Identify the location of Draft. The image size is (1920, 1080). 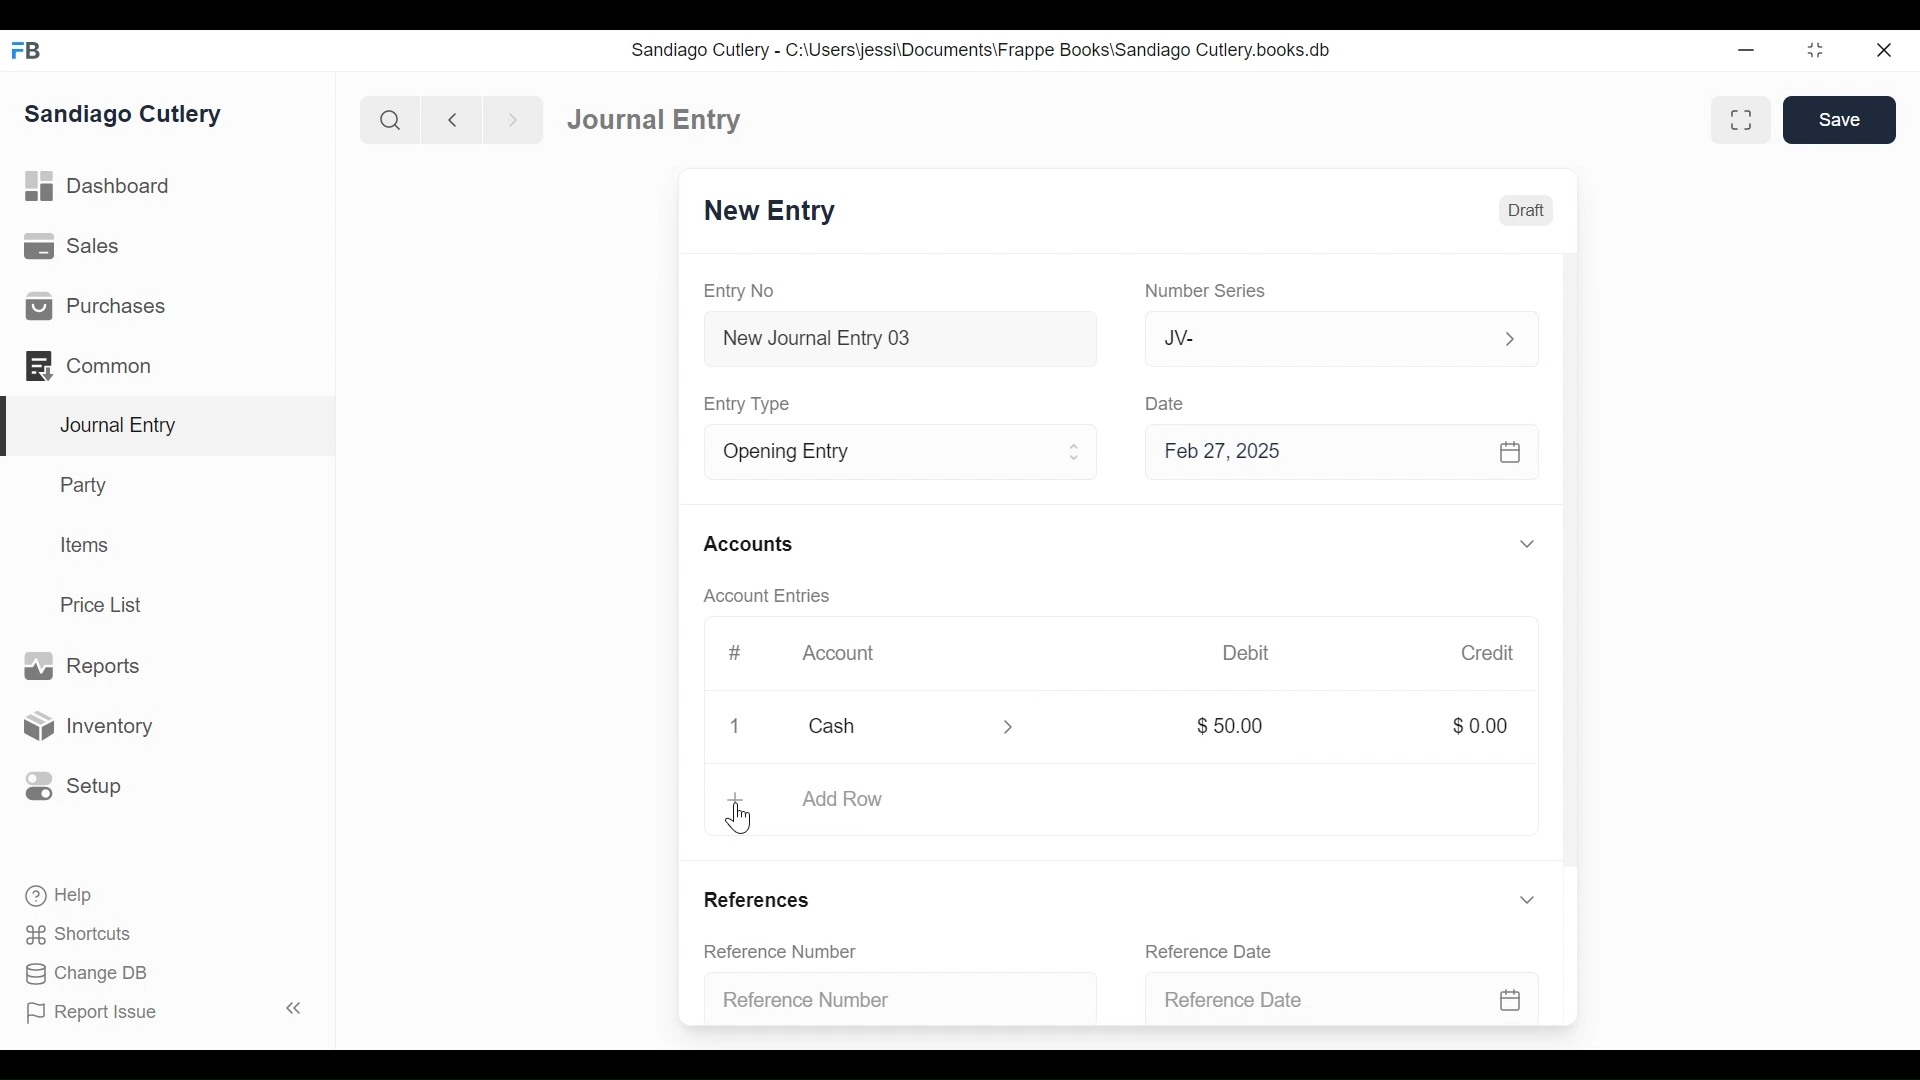
(1524, 212).